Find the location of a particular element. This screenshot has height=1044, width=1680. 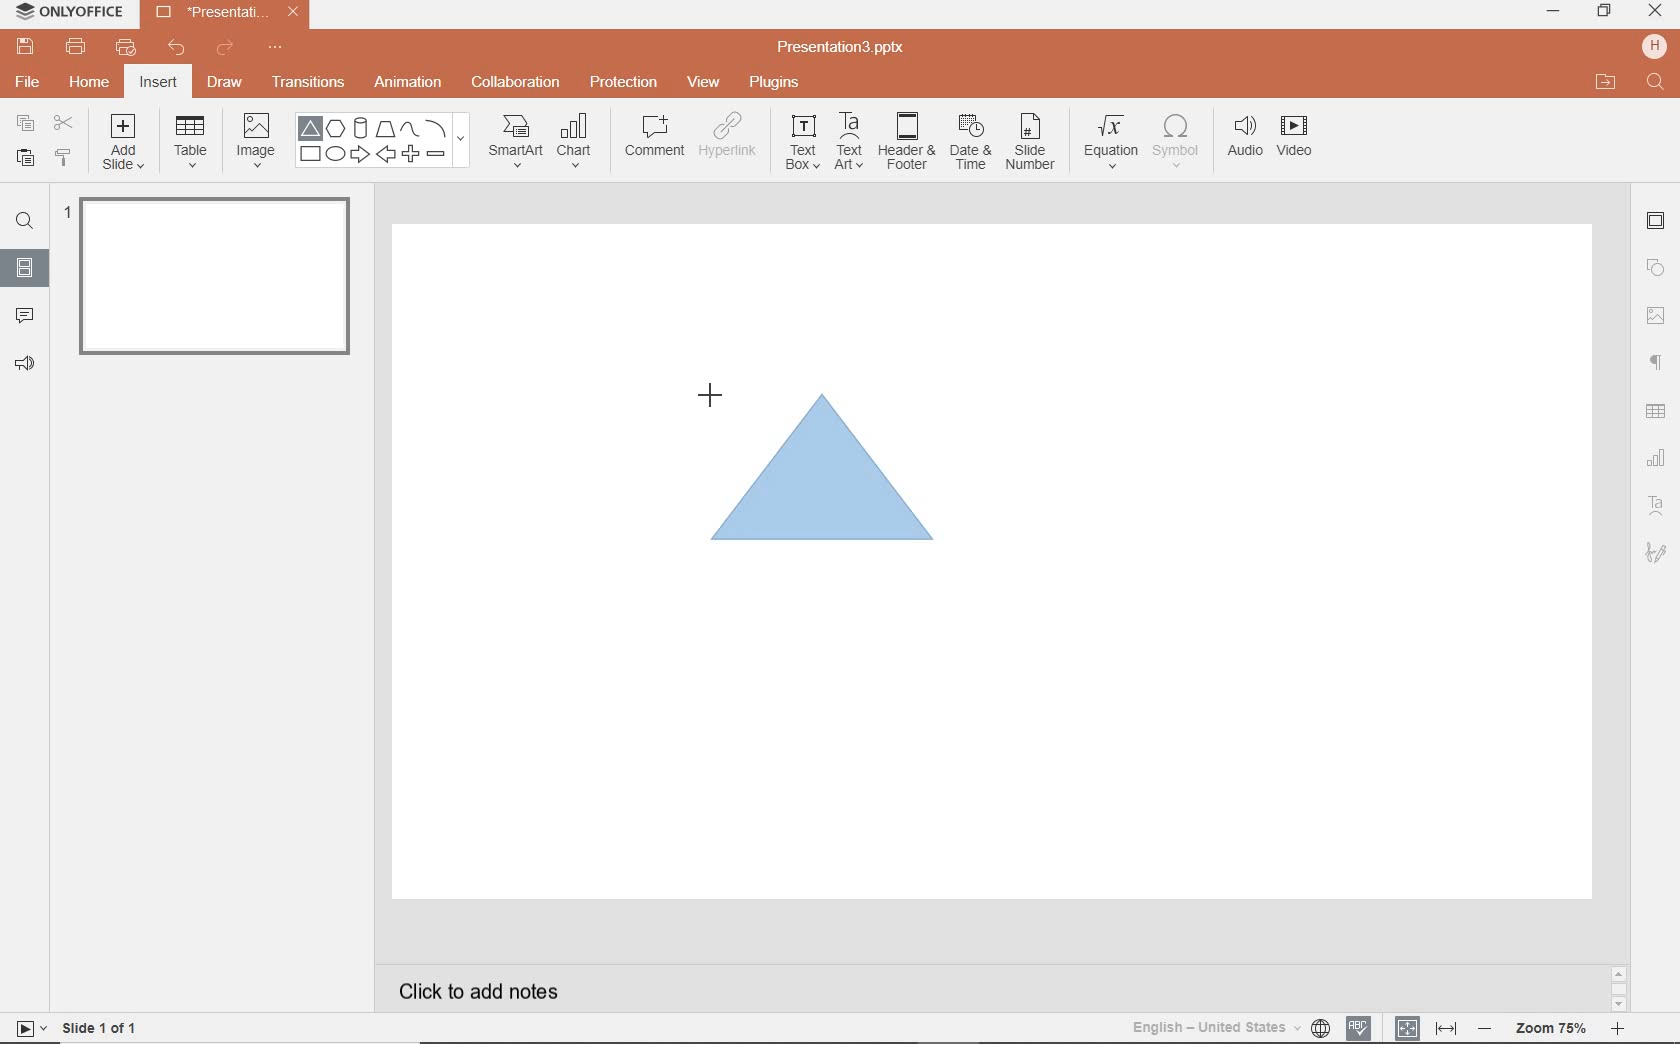

HEADER & FOOTER is located at coordinates (905, 141).